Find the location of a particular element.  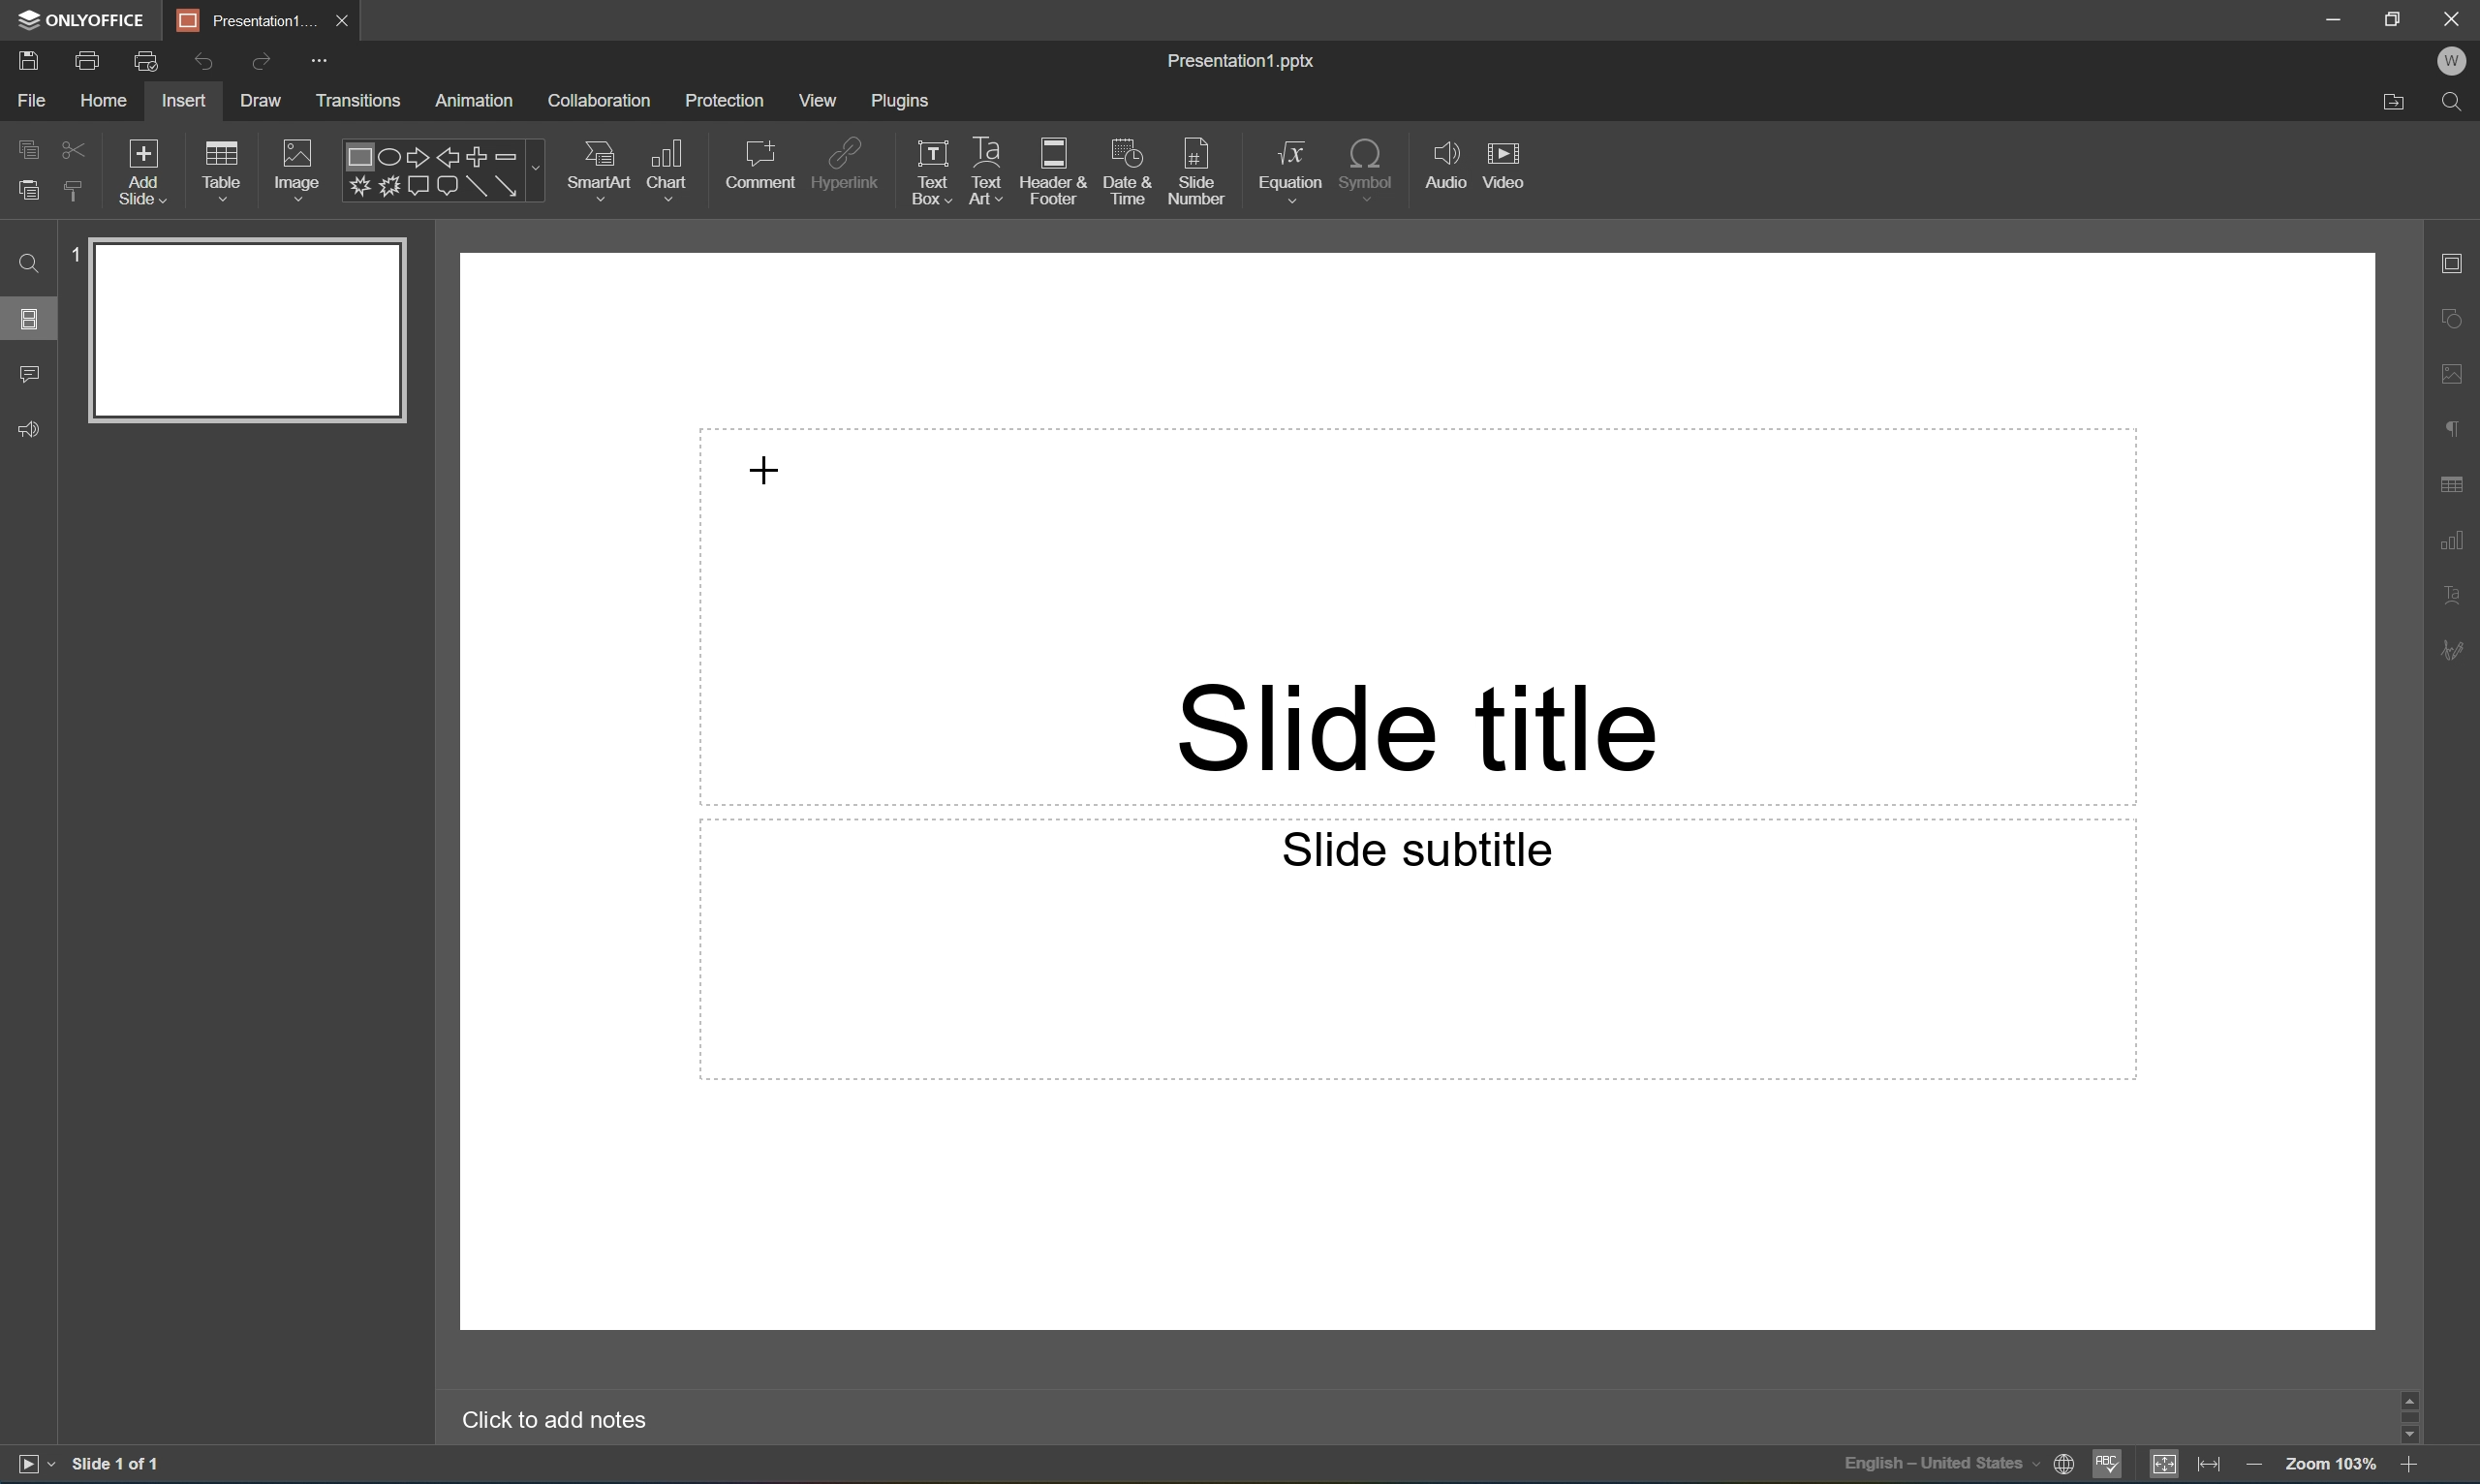

Minimize is located at coordinates (2334, 16).